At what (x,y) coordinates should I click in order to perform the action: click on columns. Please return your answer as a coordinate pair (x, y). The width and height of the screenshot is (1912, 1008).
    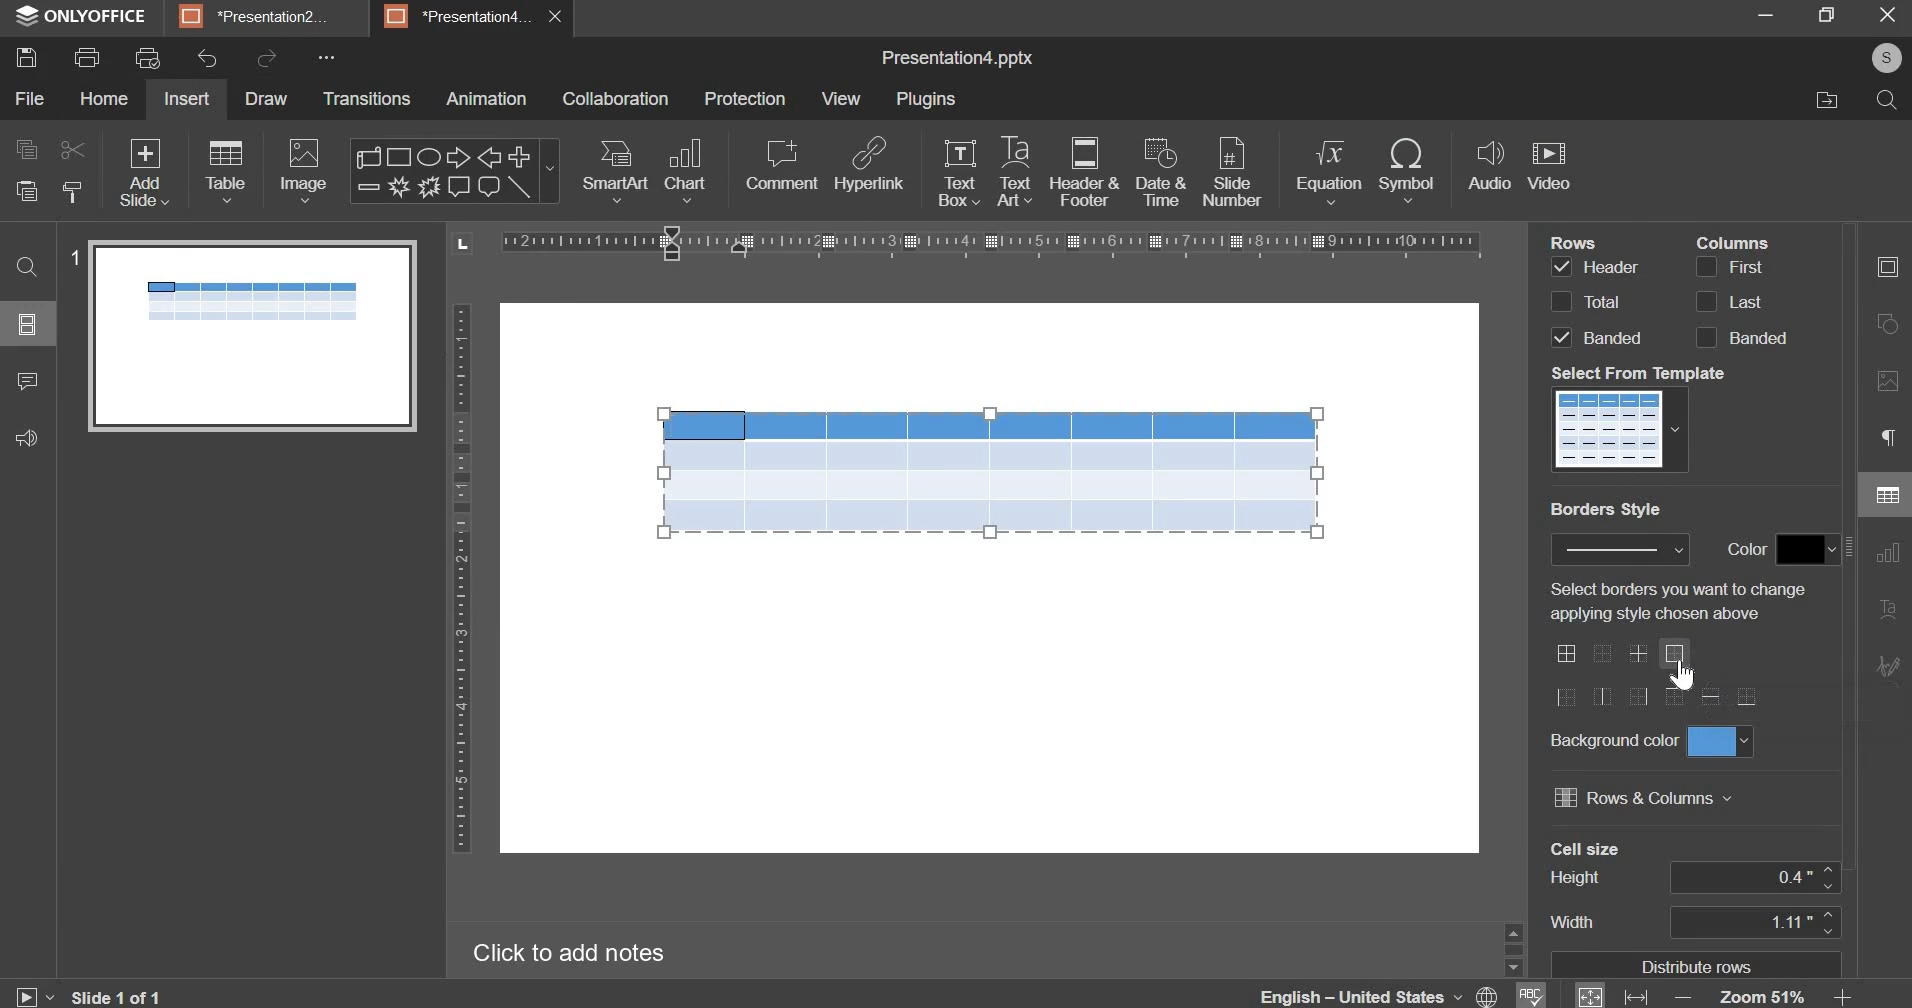
    Looking at the image, I should click on (1737, 241).